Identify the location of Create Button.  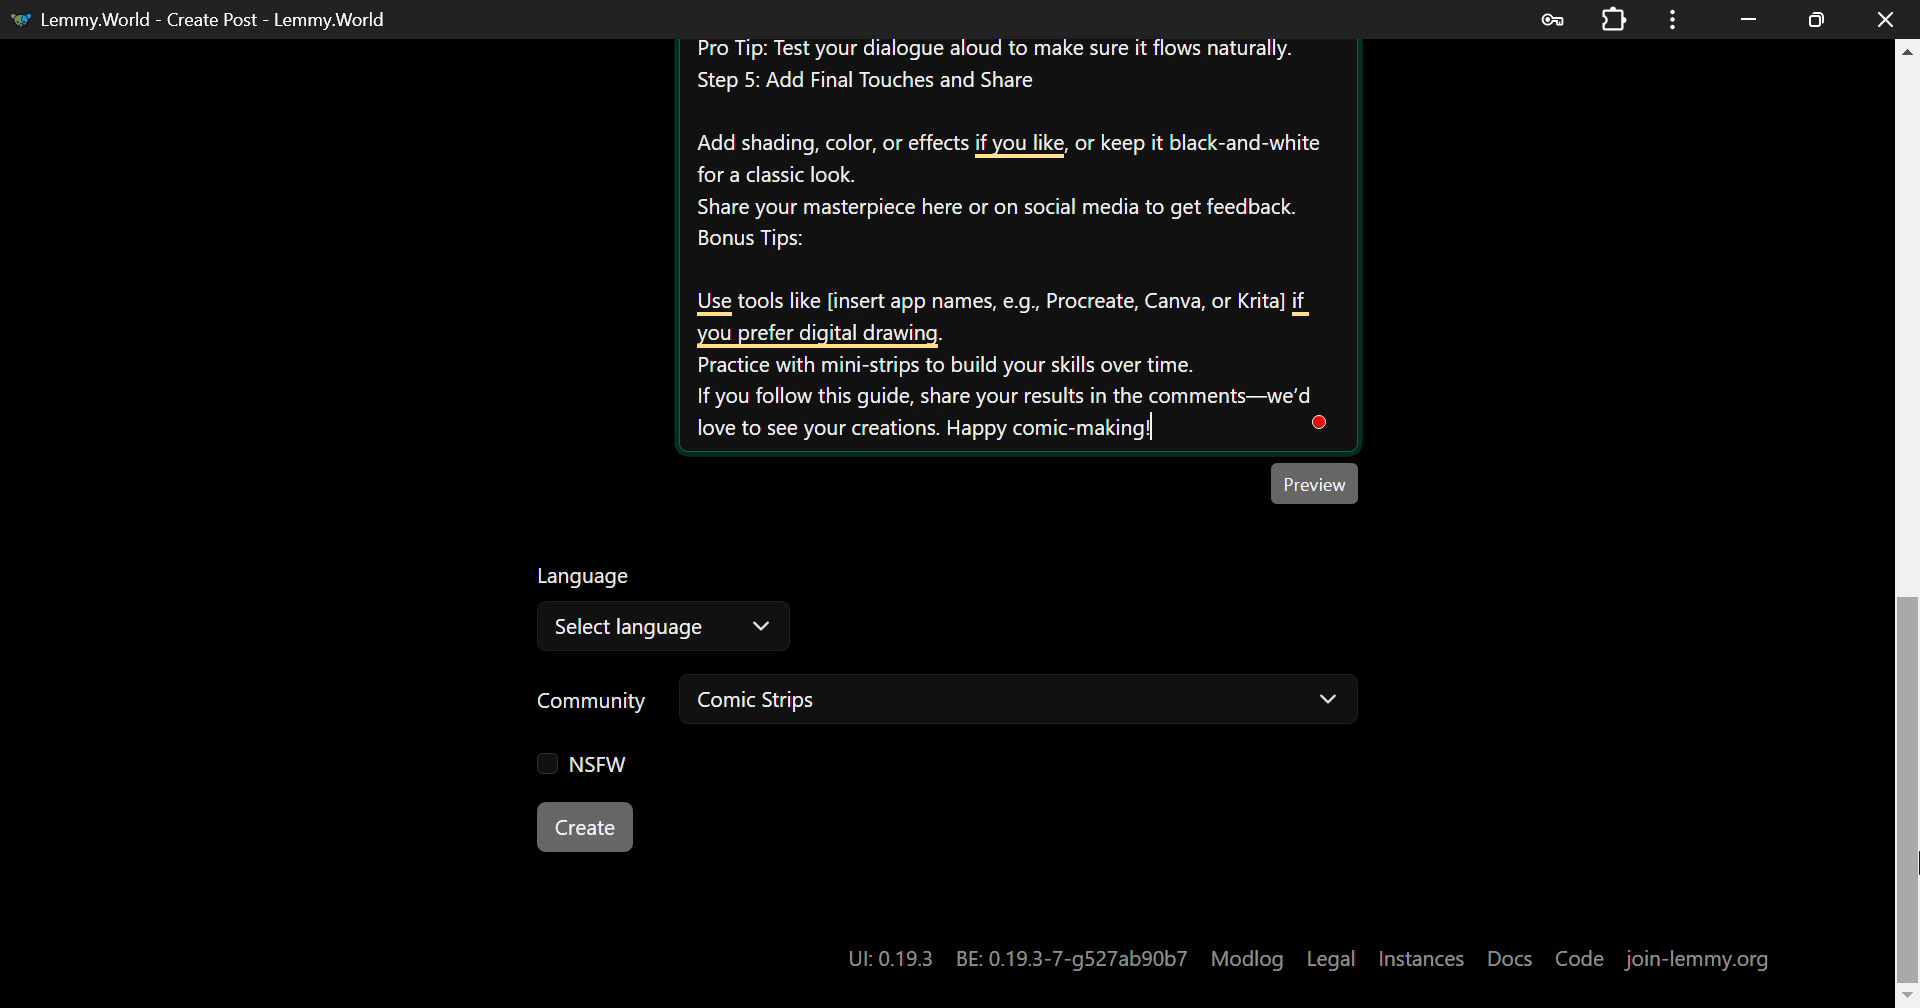
(586, 825).